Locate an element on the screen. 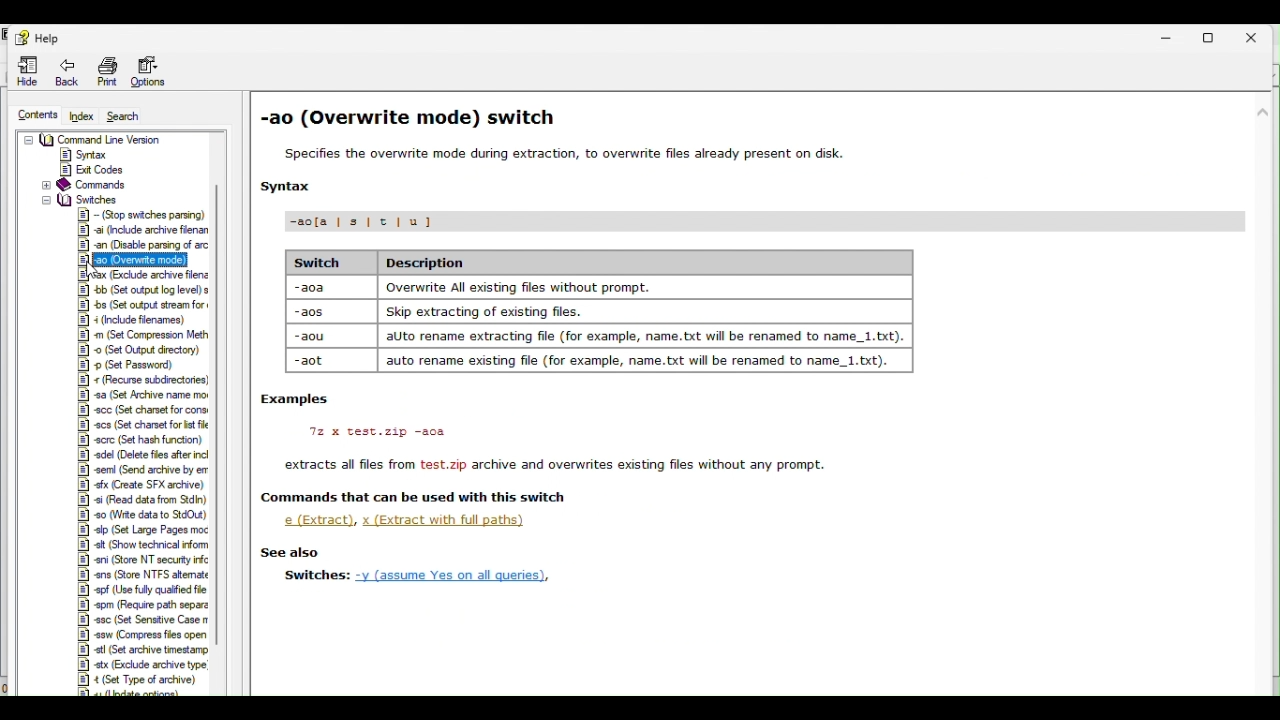  , x (Extract with full paths) is located at coordinates (451, 520).